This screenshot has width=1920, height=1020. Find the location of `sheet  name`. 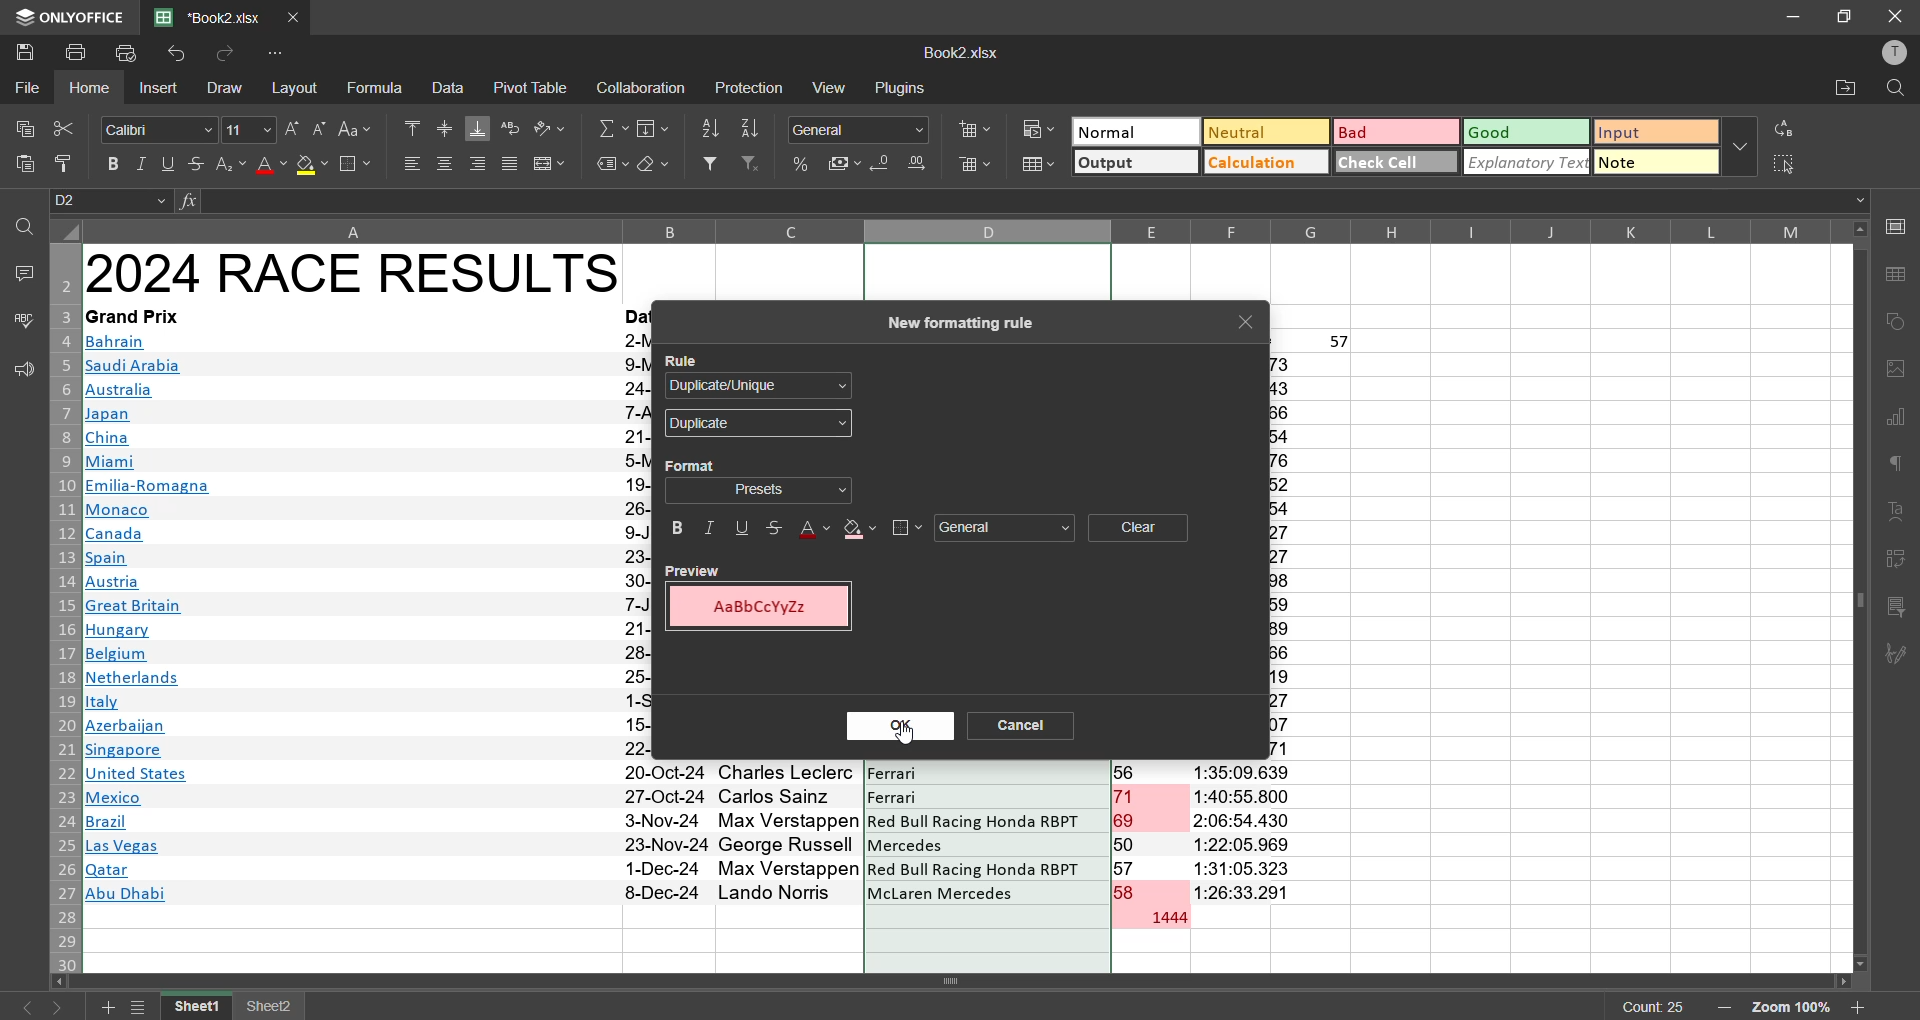

sheet  name is located at coordinates (200, 1007).